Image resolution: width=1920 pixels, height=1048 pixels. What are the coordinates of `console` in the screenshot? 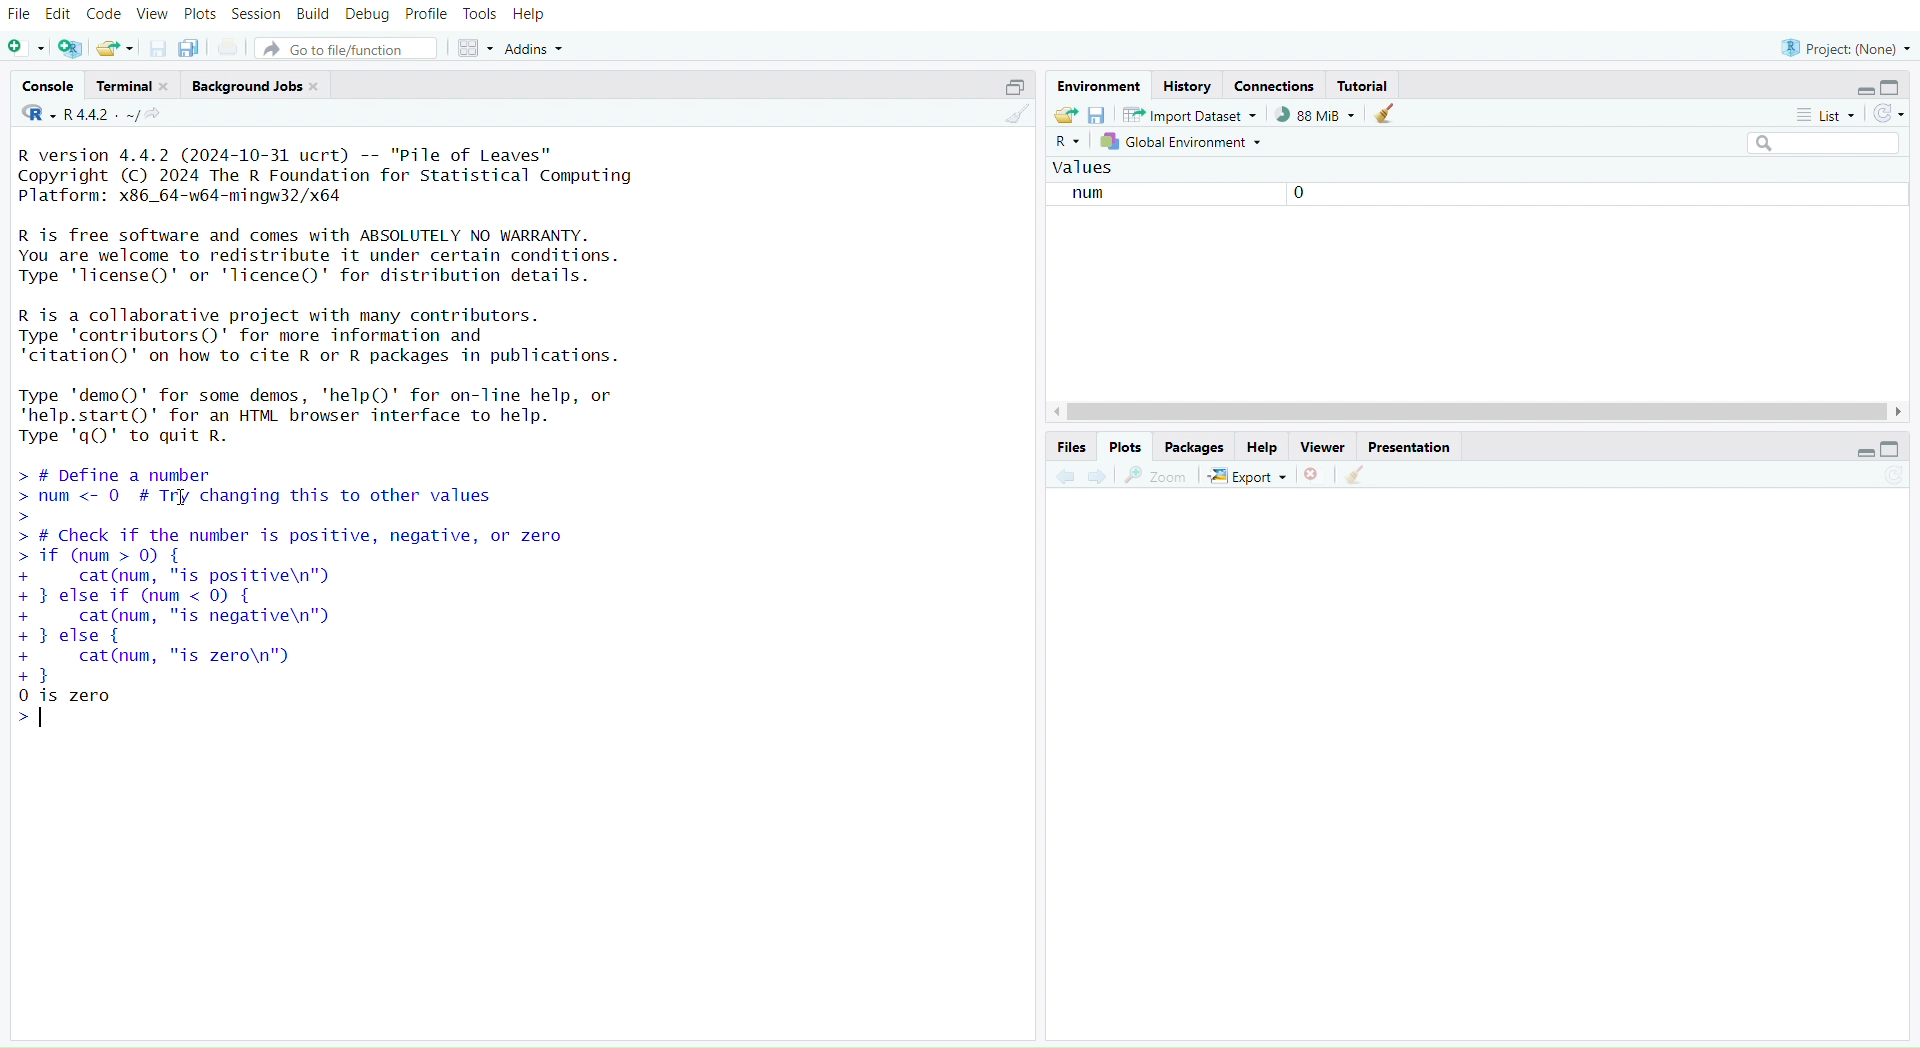 It's located at (49, 87).